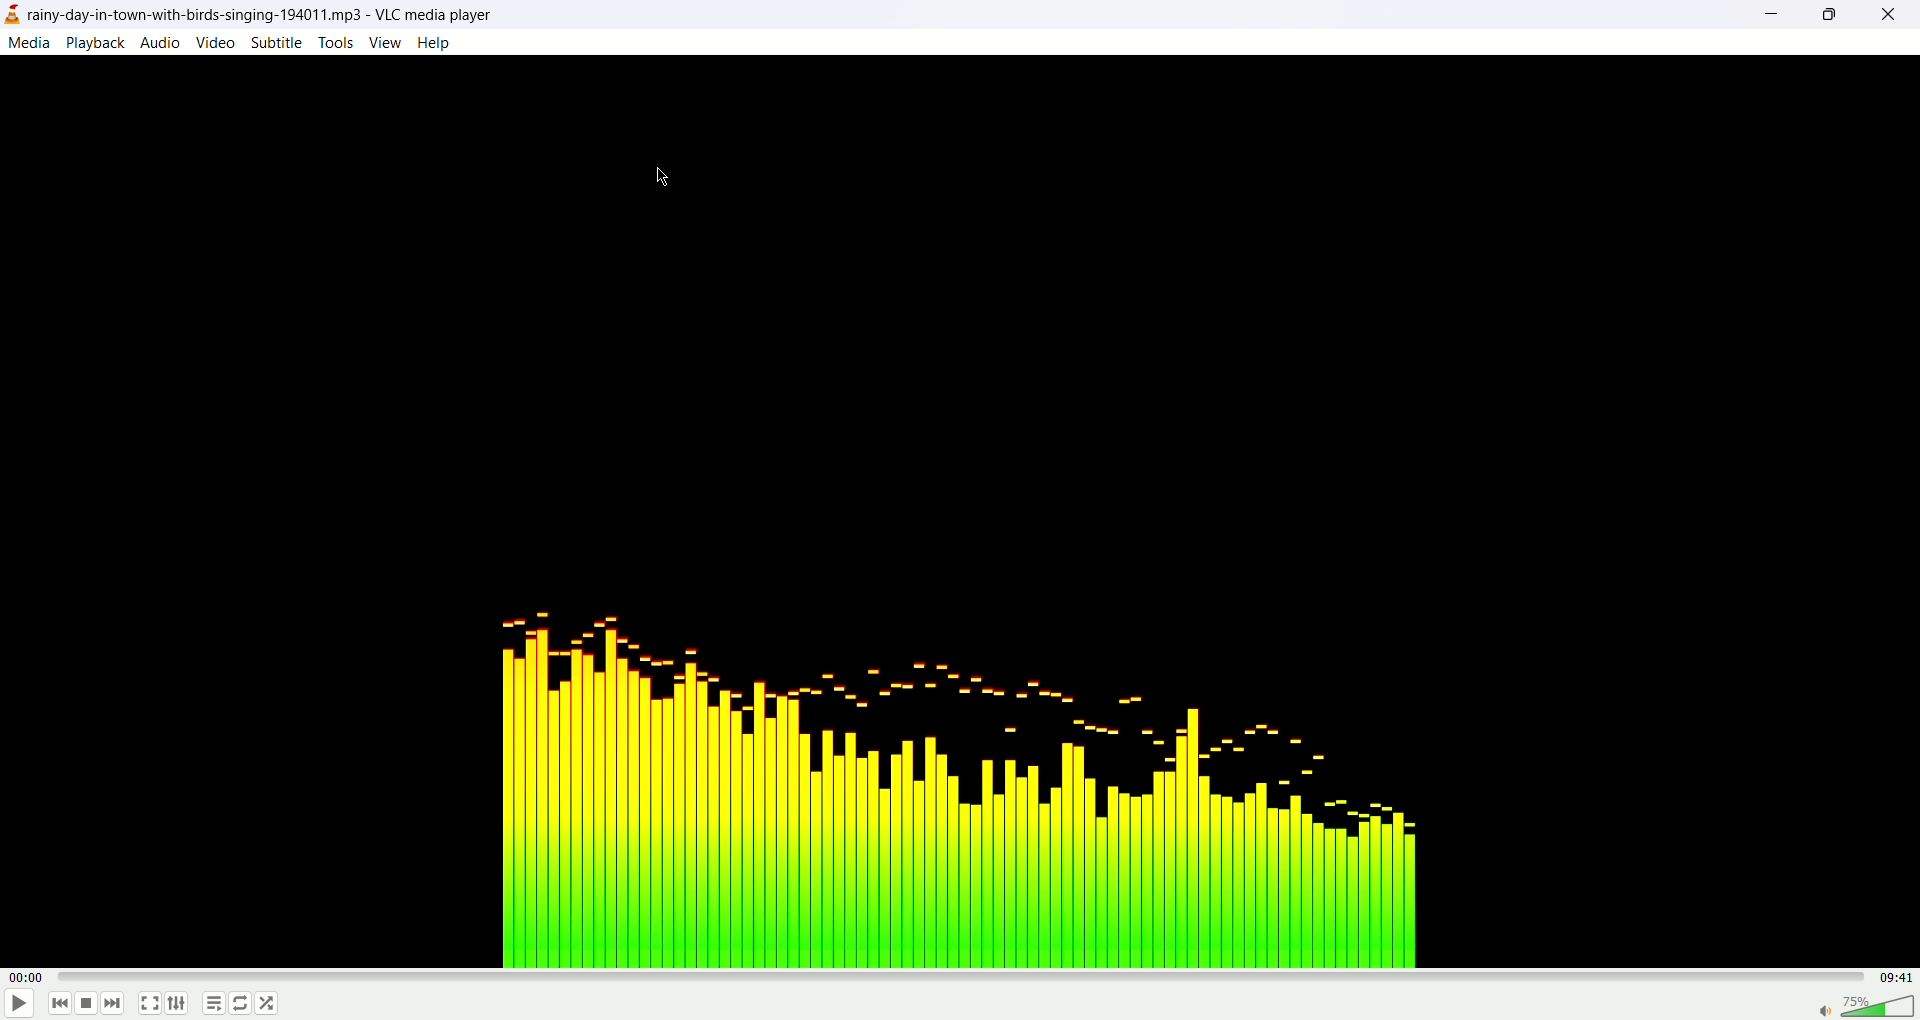  I want to click on progress bar, so click(959, 975).